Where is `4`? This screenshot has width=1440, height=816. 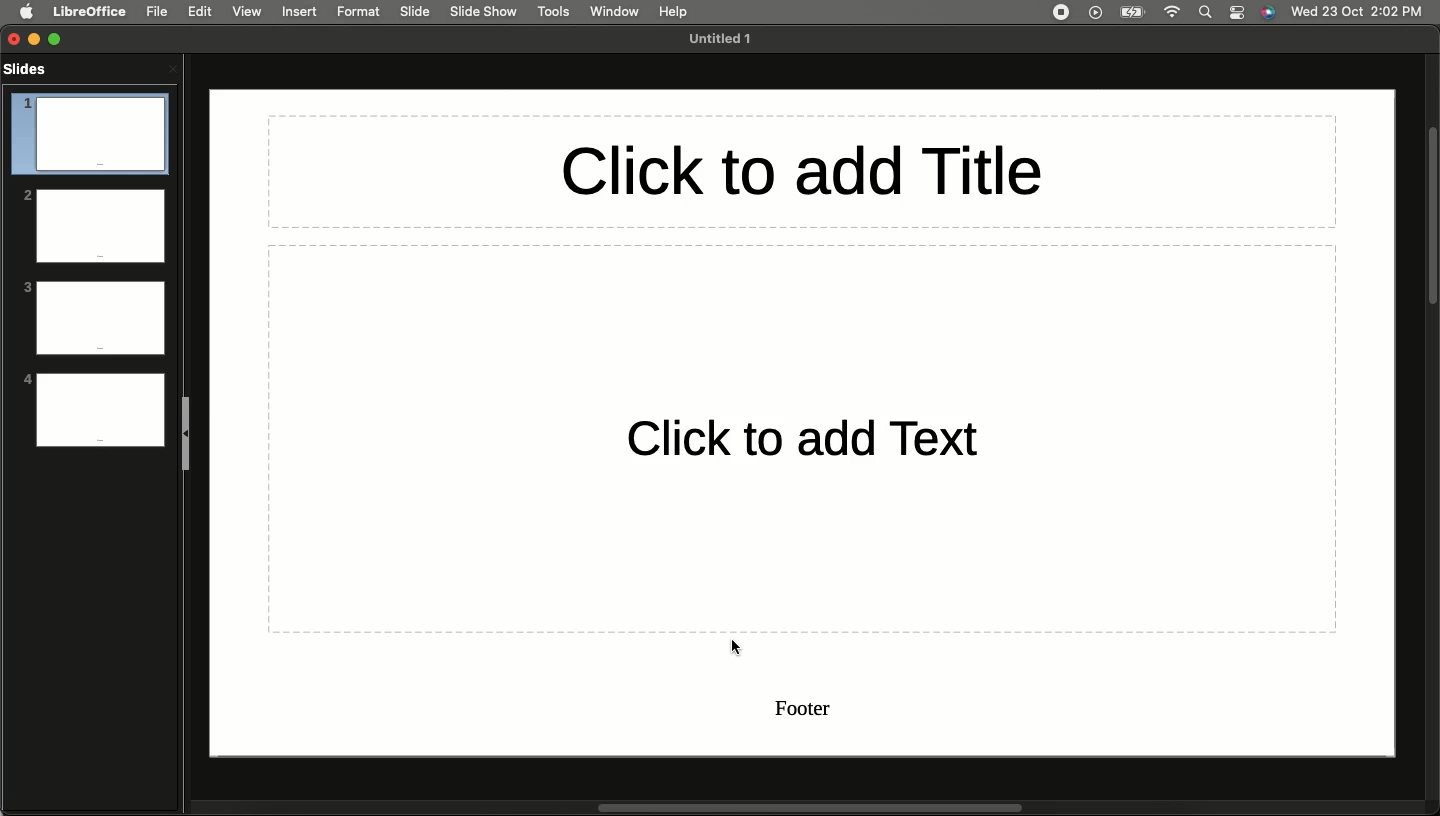 4 is located at coordinates (96, 401).